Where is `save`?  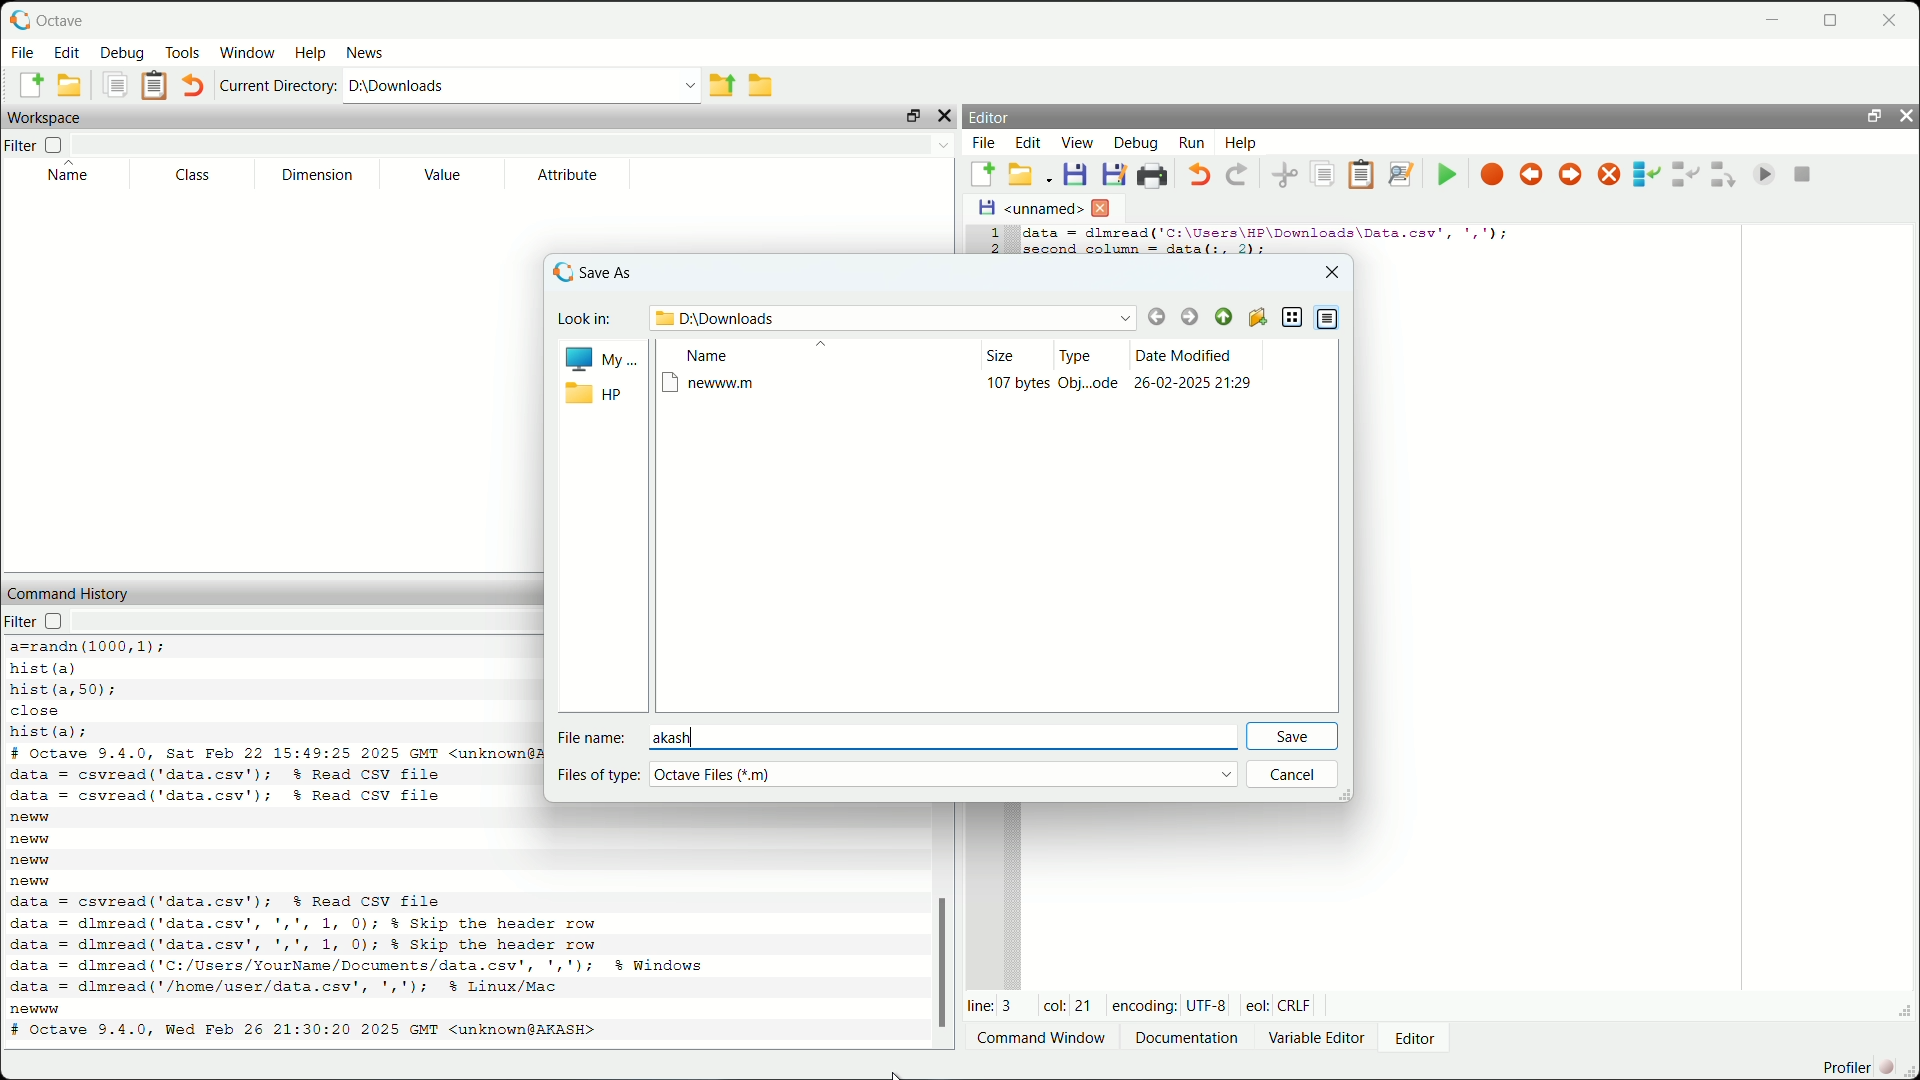
save is located at coordinates (1299, 734).